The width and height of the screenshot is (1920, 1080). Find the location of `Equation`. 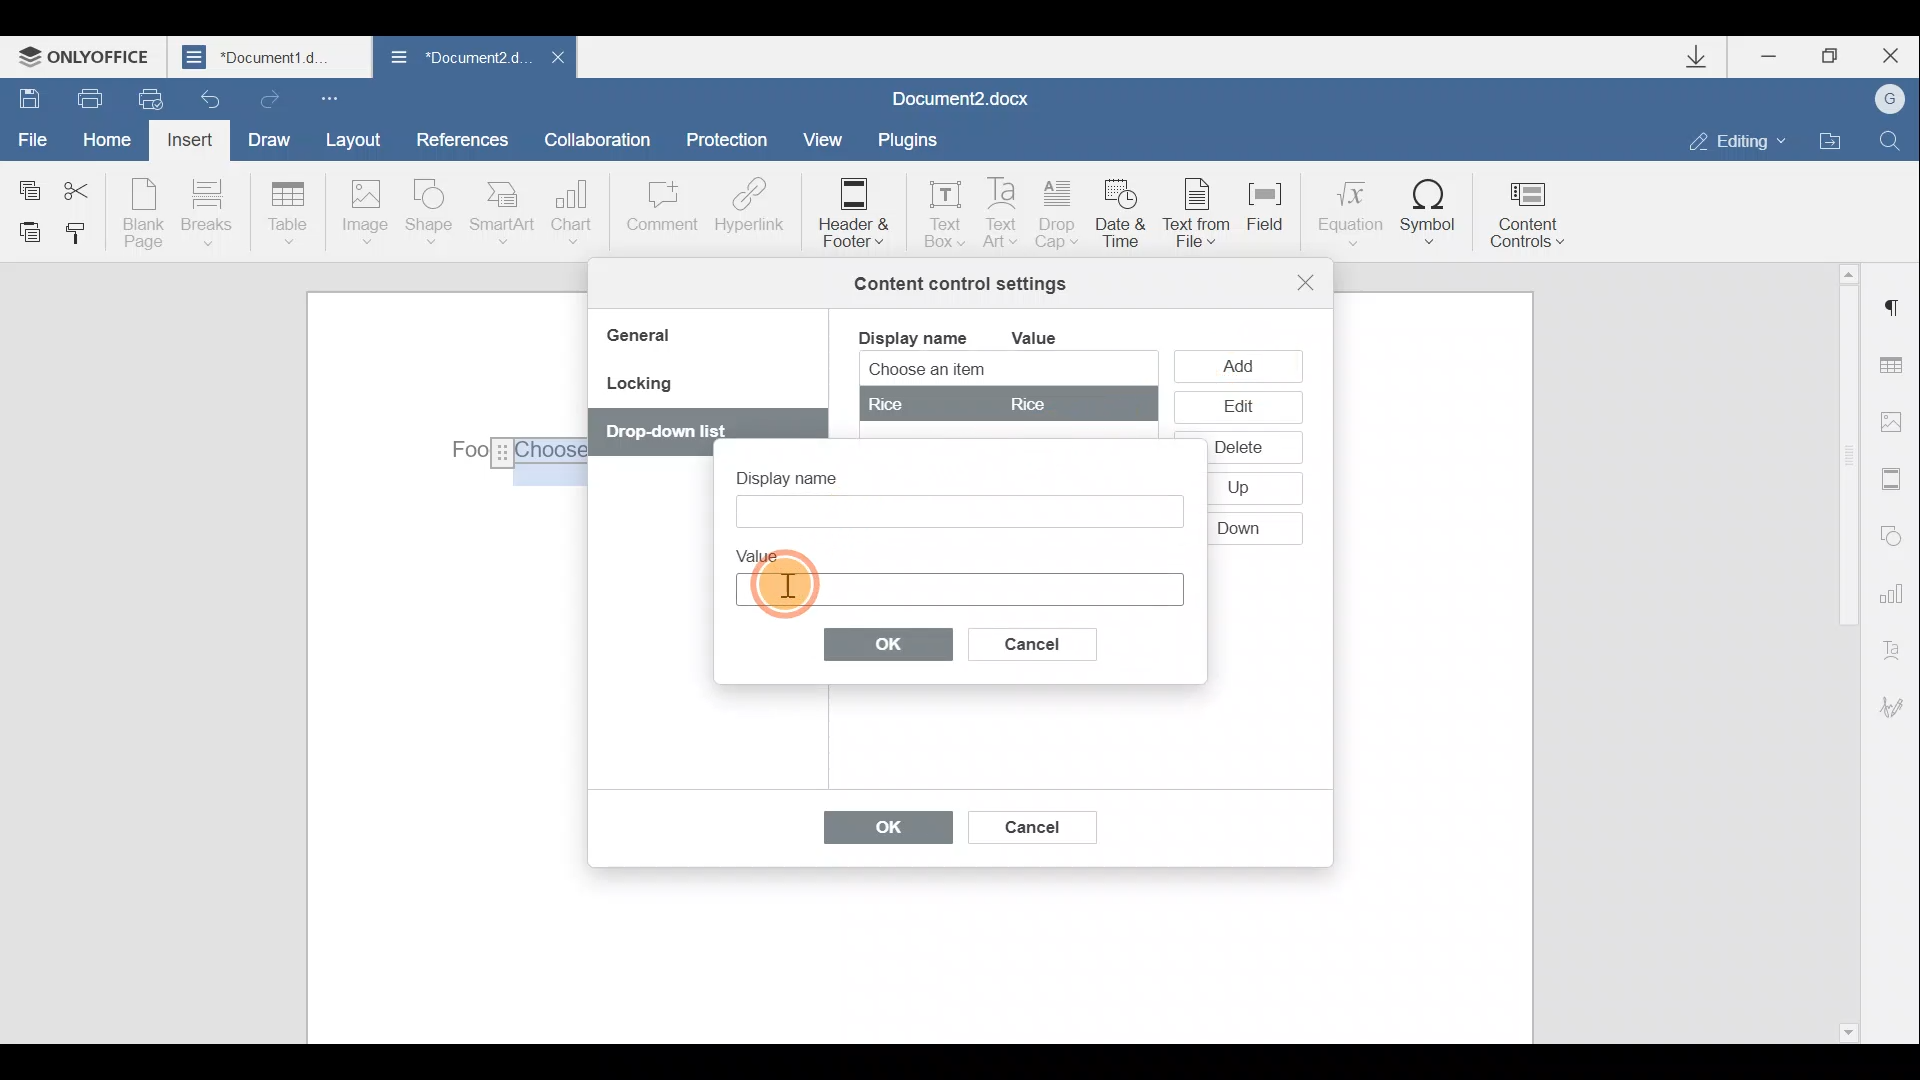

Equation is located at coordinates (1348, 209).